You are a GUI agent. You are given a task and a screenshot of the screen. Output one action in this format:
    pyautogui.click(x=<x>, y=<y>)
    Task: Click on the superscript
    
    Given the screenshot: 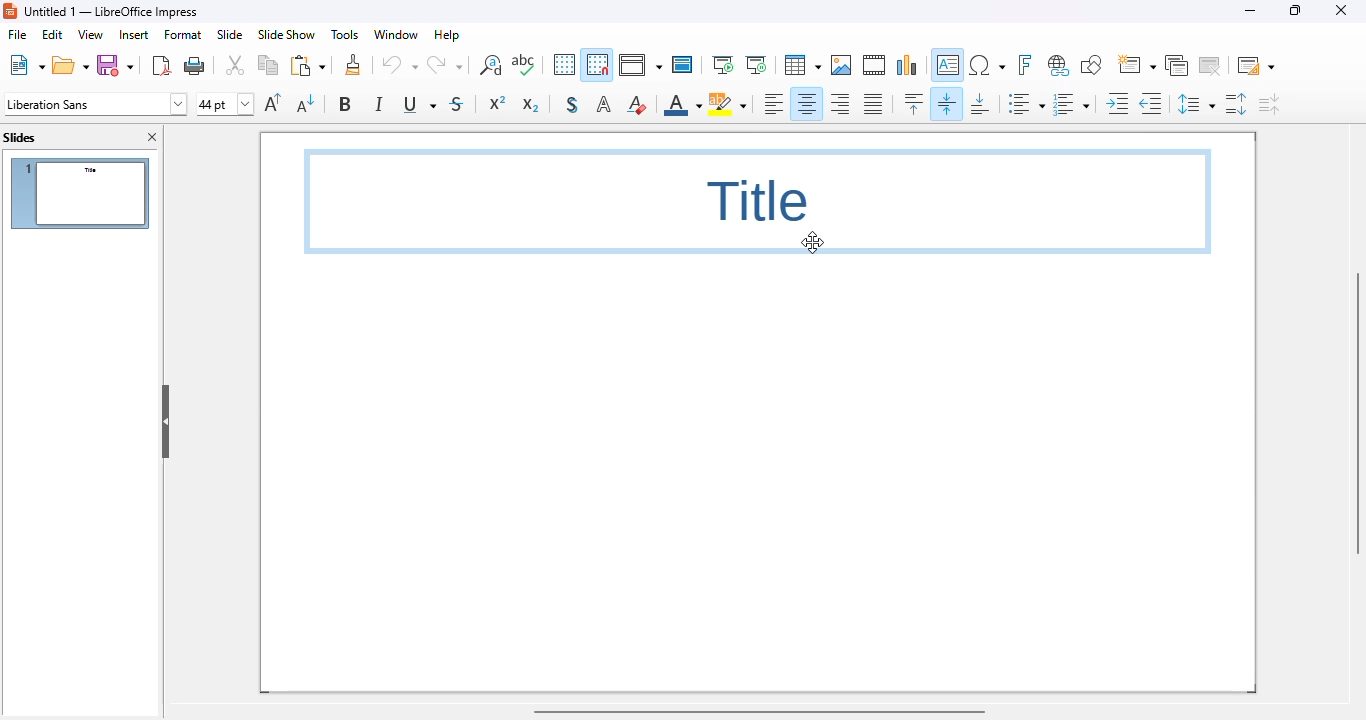 What is the action you would take?
    pyautogui.click(x=498, y=103)
    